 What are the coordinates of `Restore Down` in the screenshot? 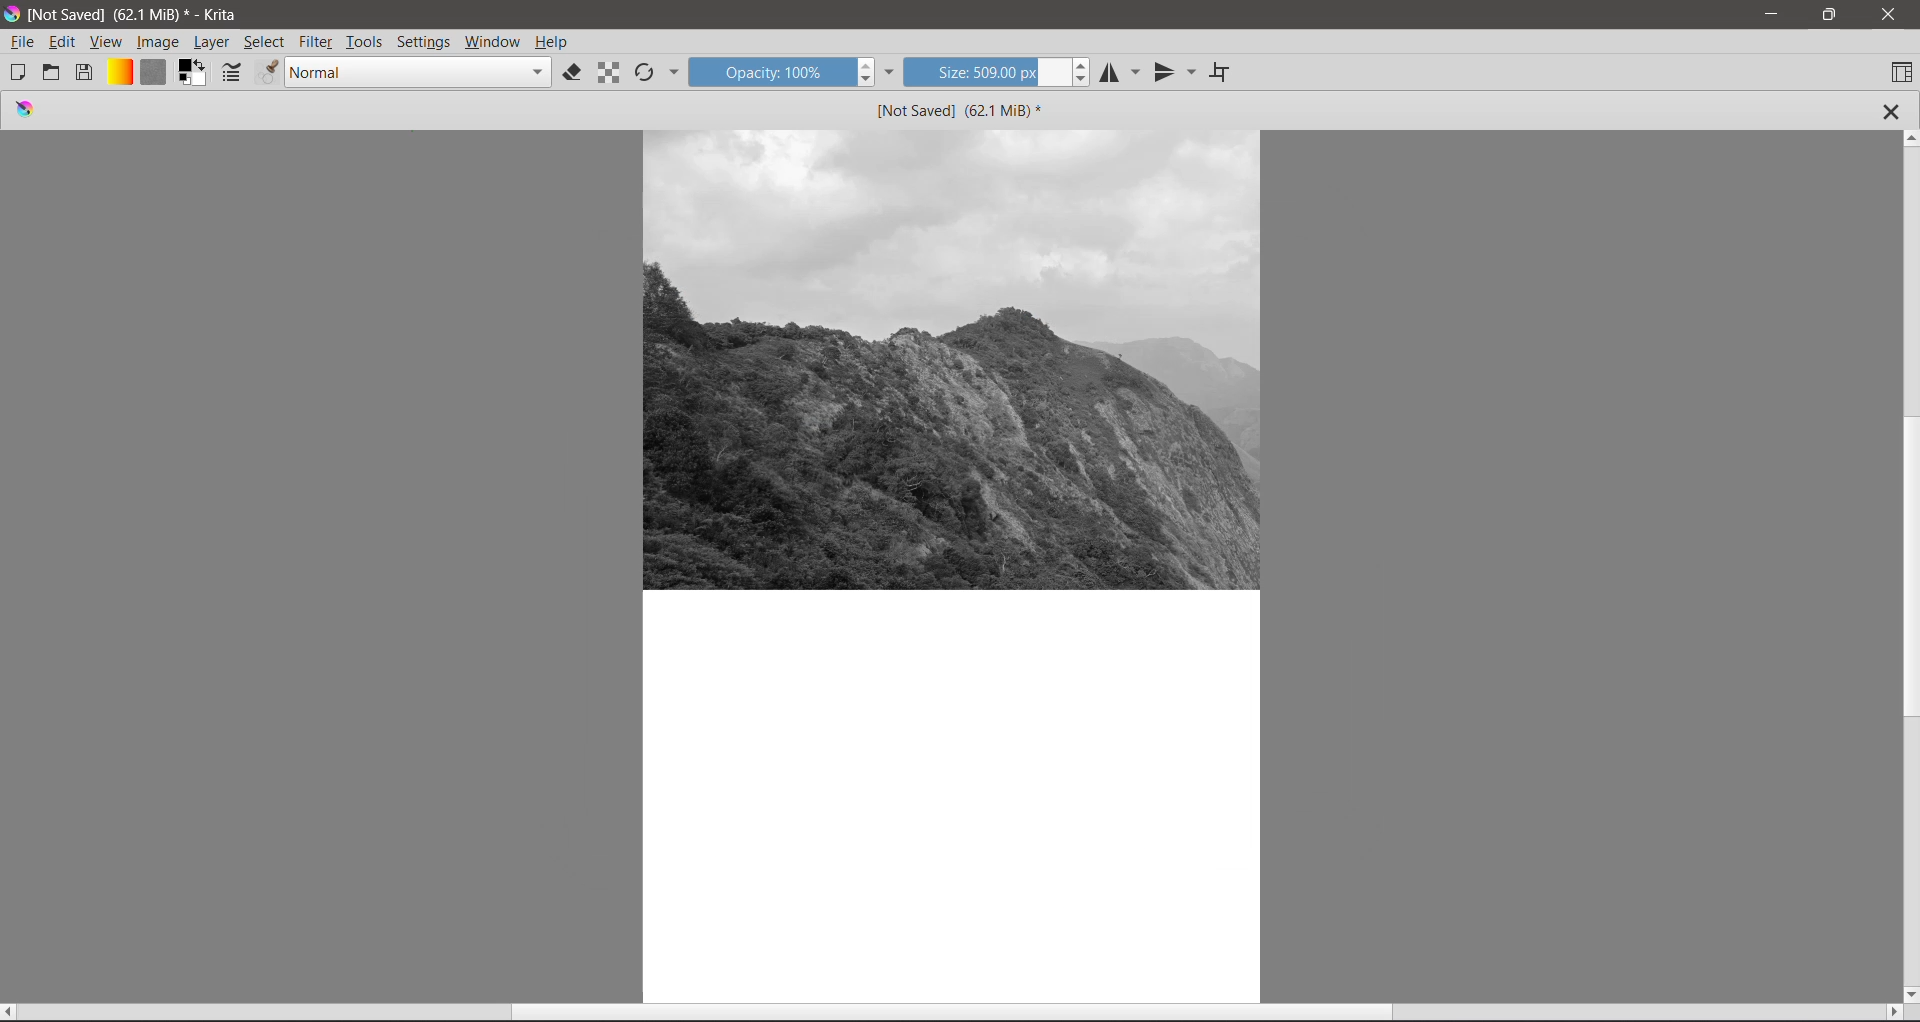 It's located at (1829, 15).